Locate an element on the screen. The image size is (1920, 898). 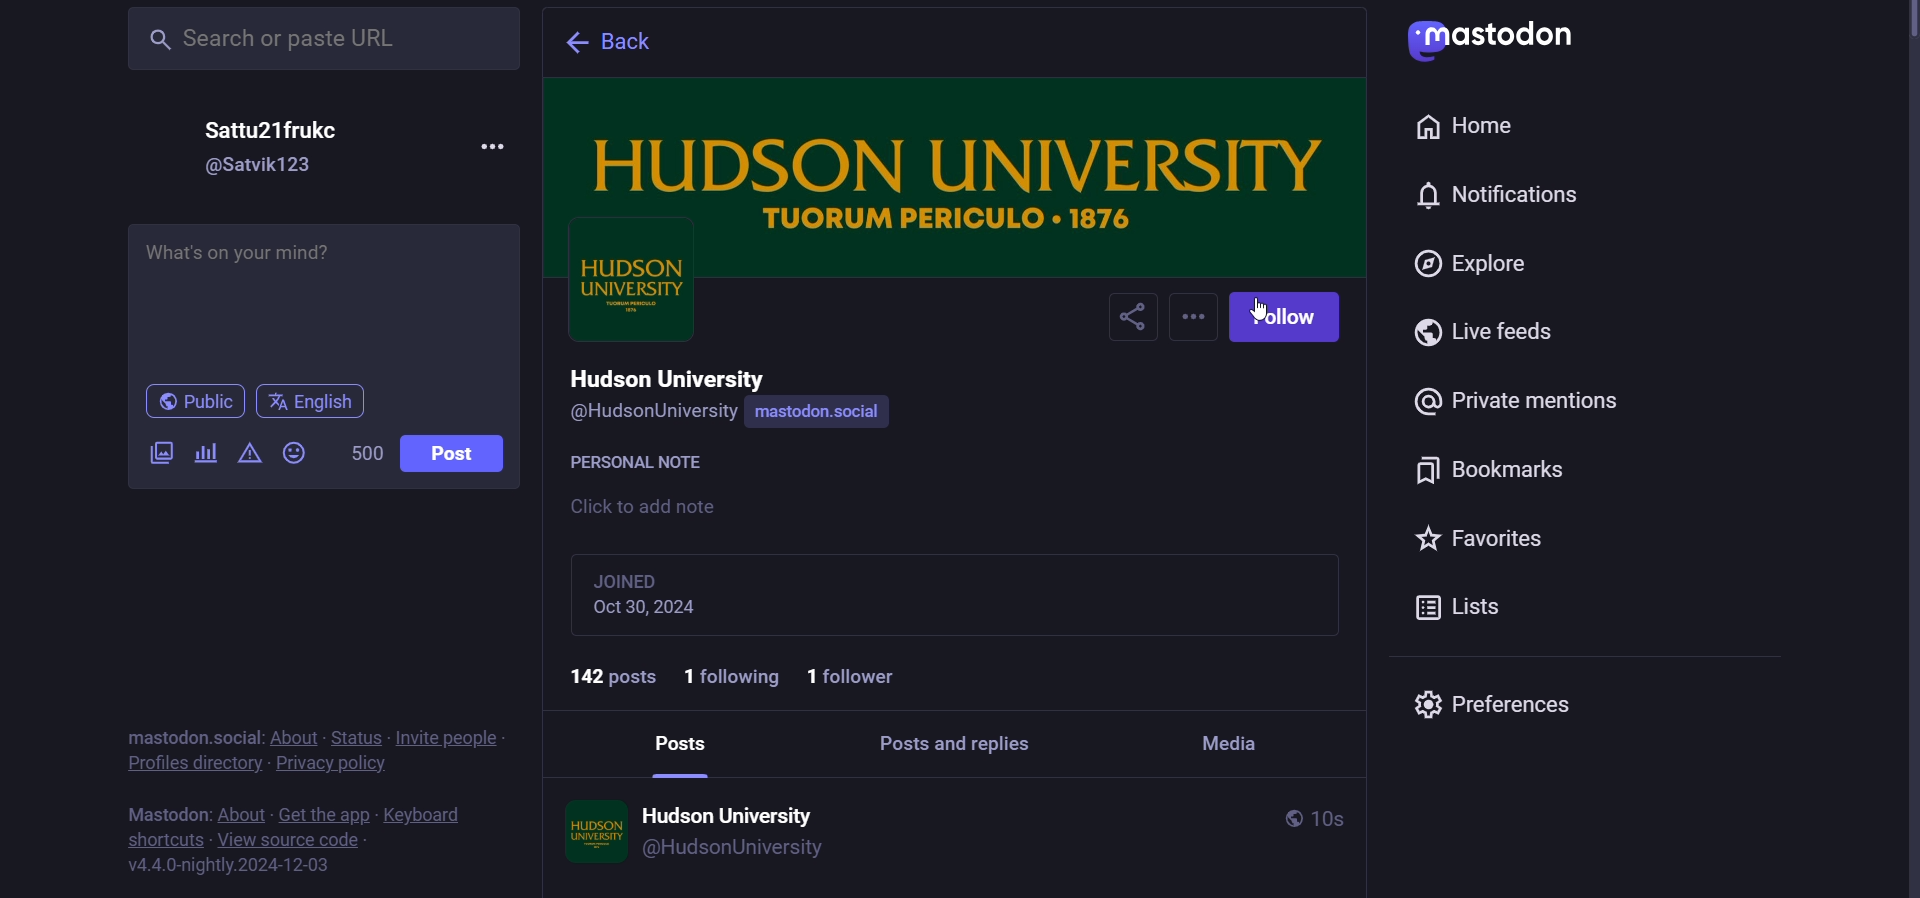
profile picture is located at coordinates (589, 830).